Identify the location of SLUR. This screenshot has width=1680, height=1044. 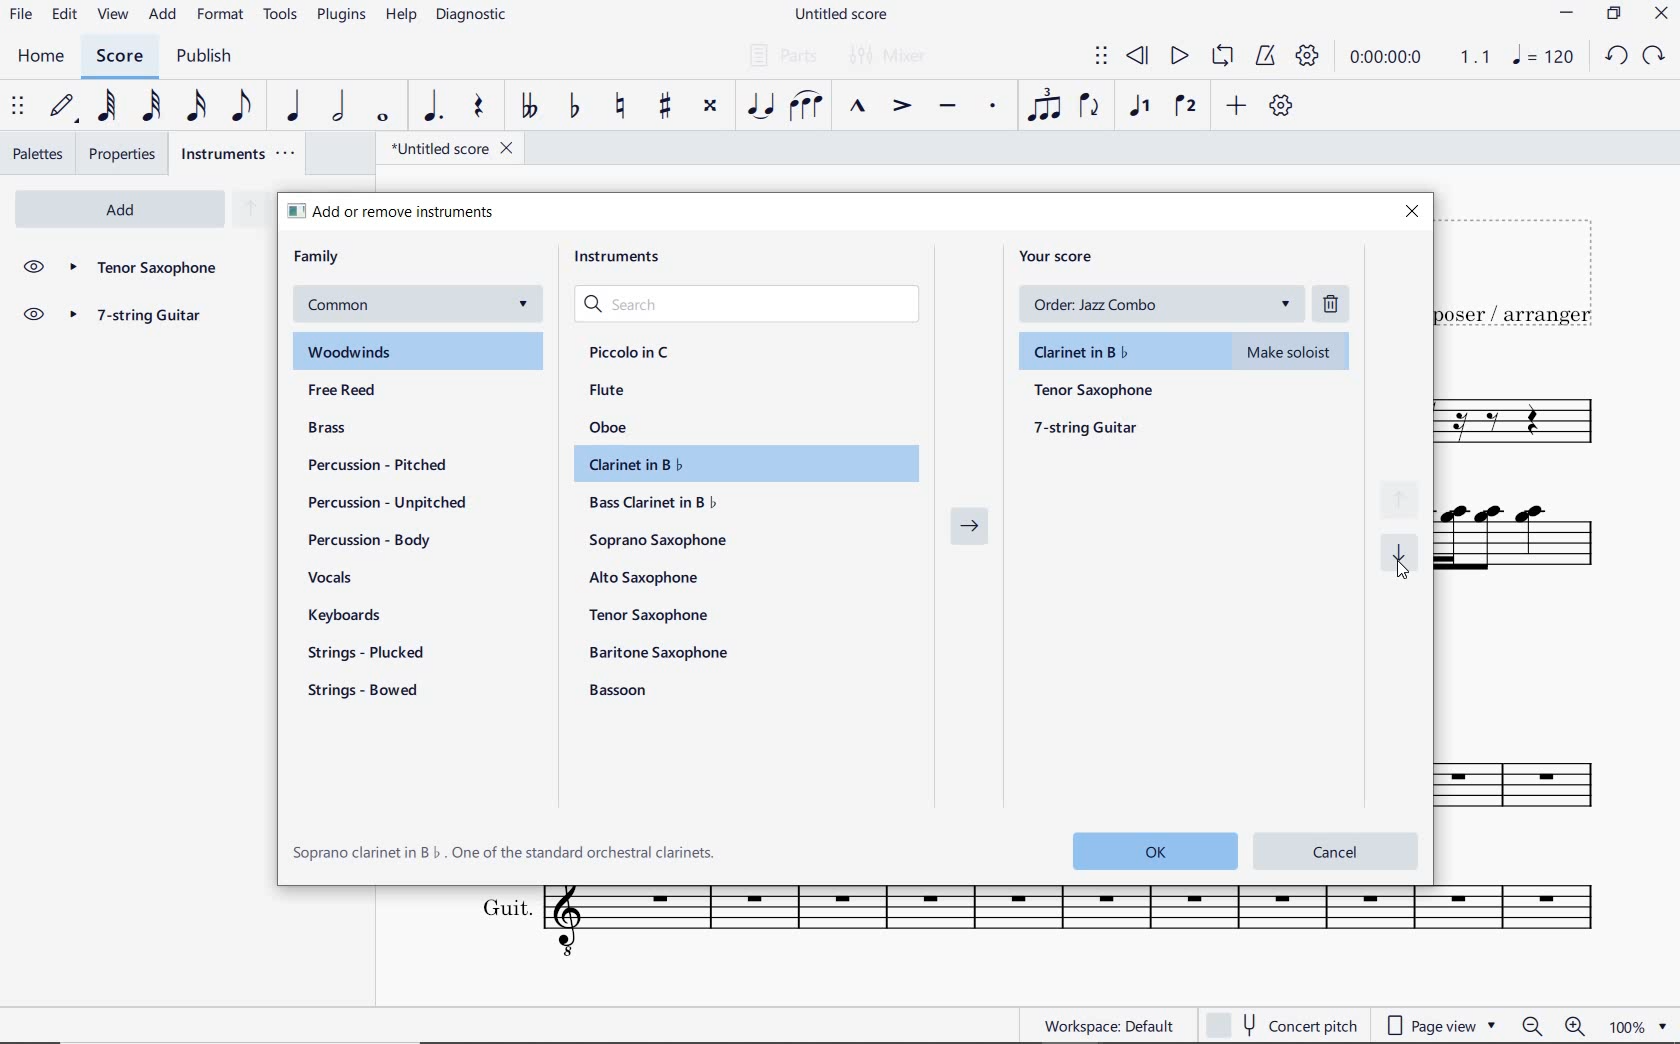
(807, 107).